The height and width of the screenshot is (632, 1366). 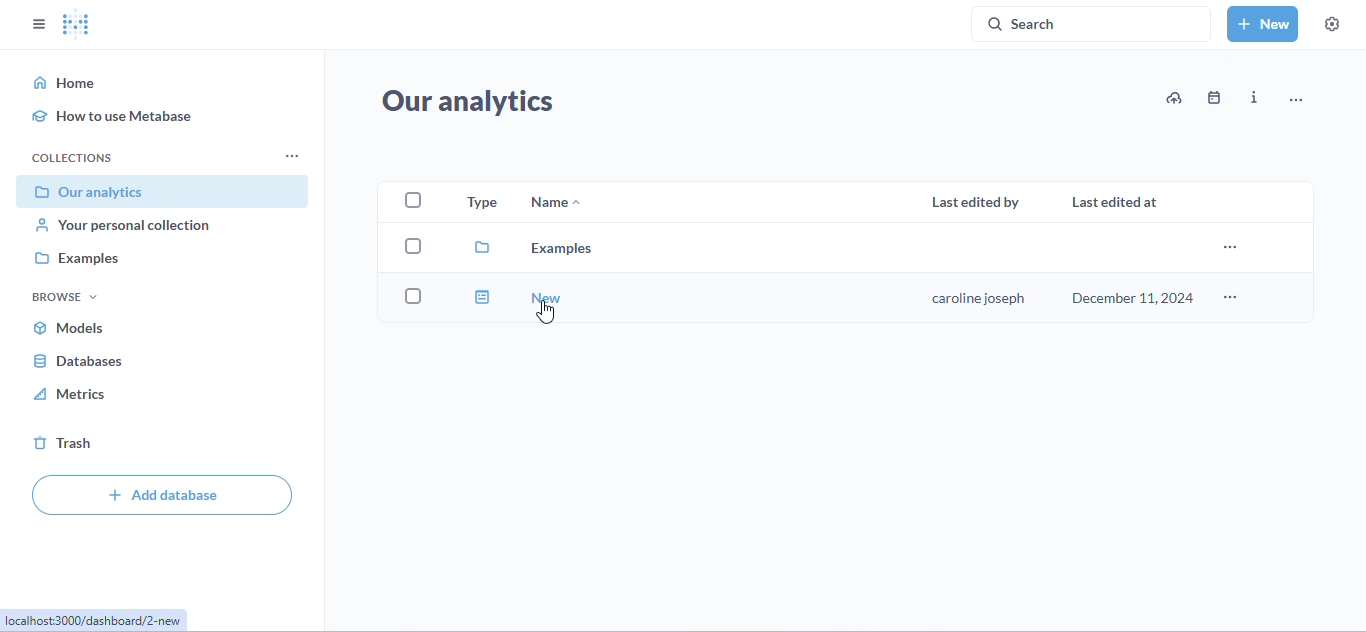 I want to click on more, so click(x=1231, y=297).